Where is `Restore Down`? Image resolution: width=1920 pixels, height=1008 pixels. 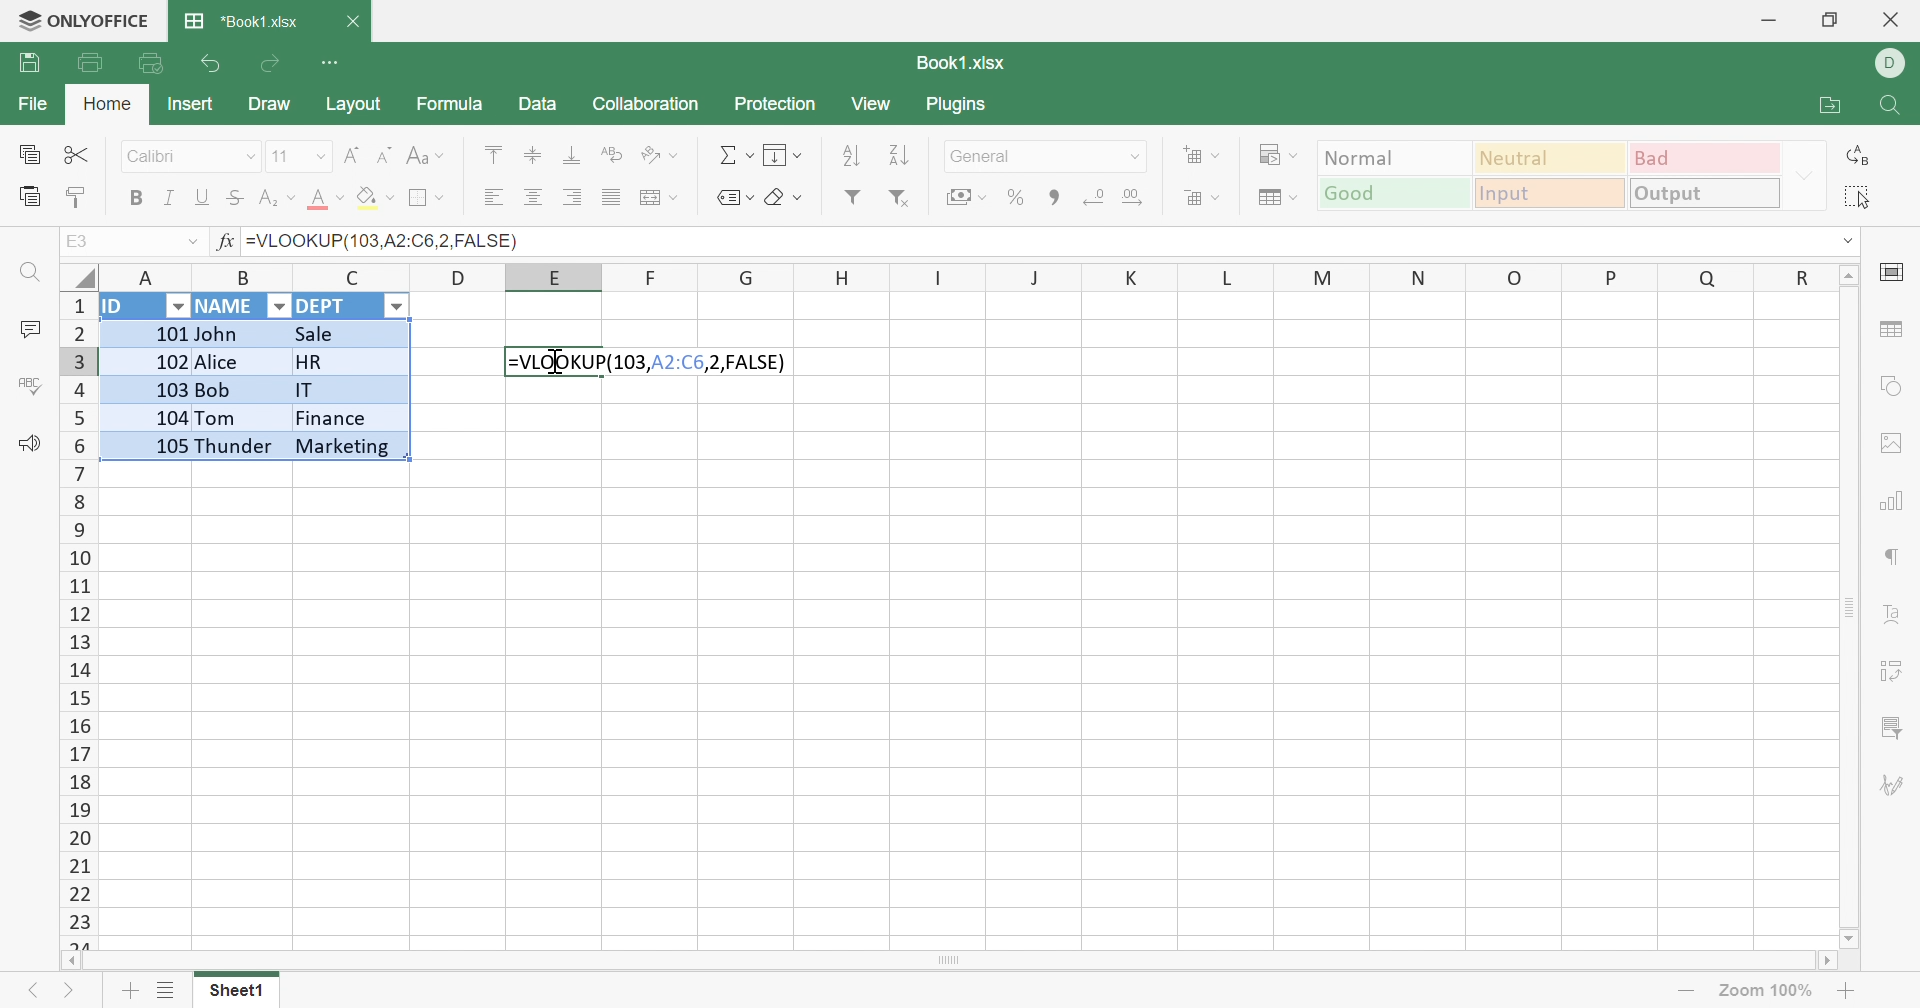
Restore Down is located at coordinates (1828, 22).